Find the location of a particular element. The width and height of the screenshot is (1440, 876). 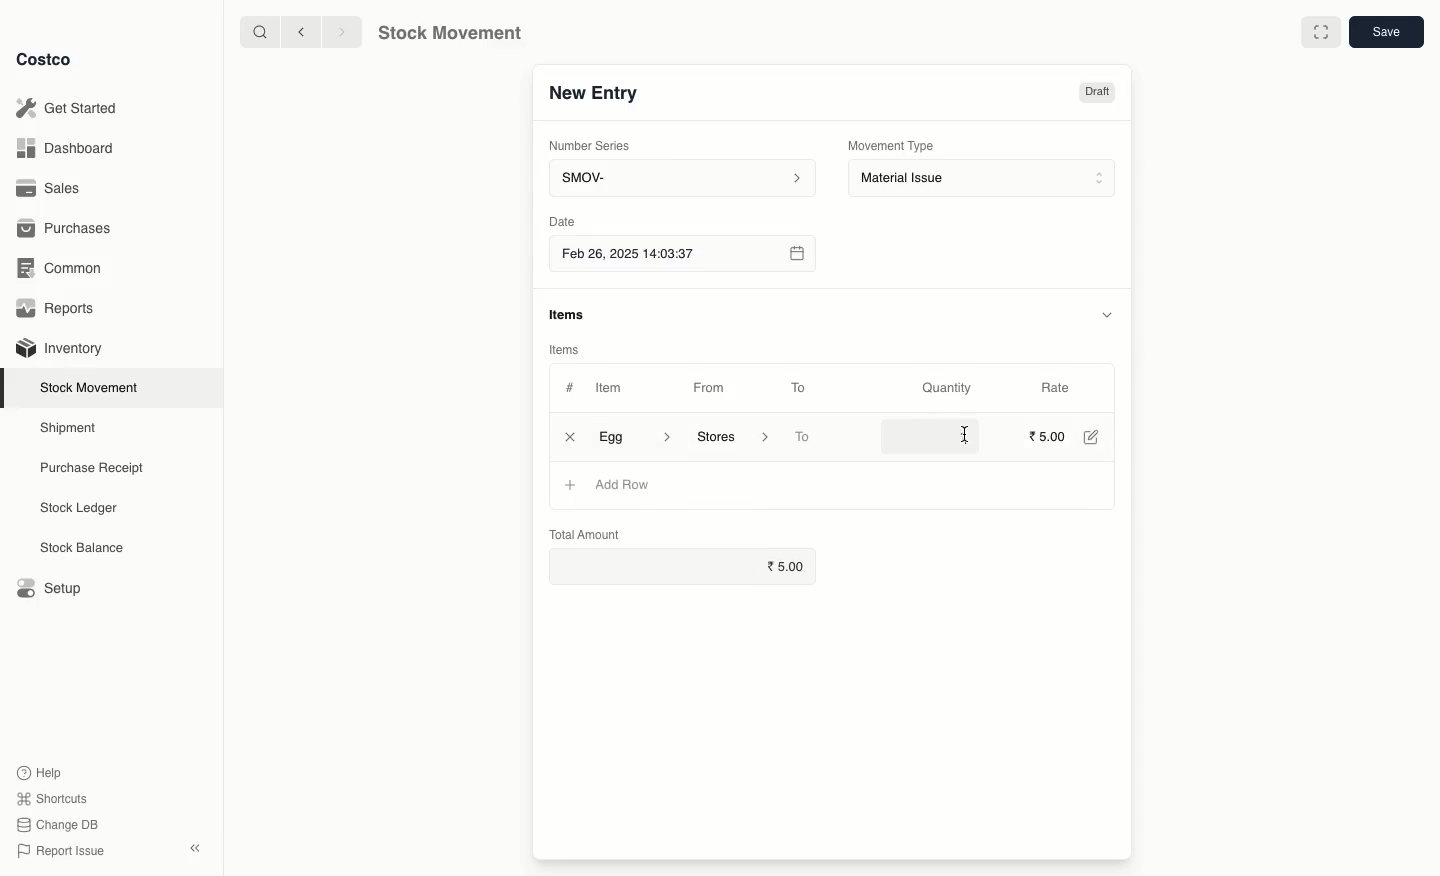

Feb 26, 2025 14:03:37 is located at coordinates (681, 255).